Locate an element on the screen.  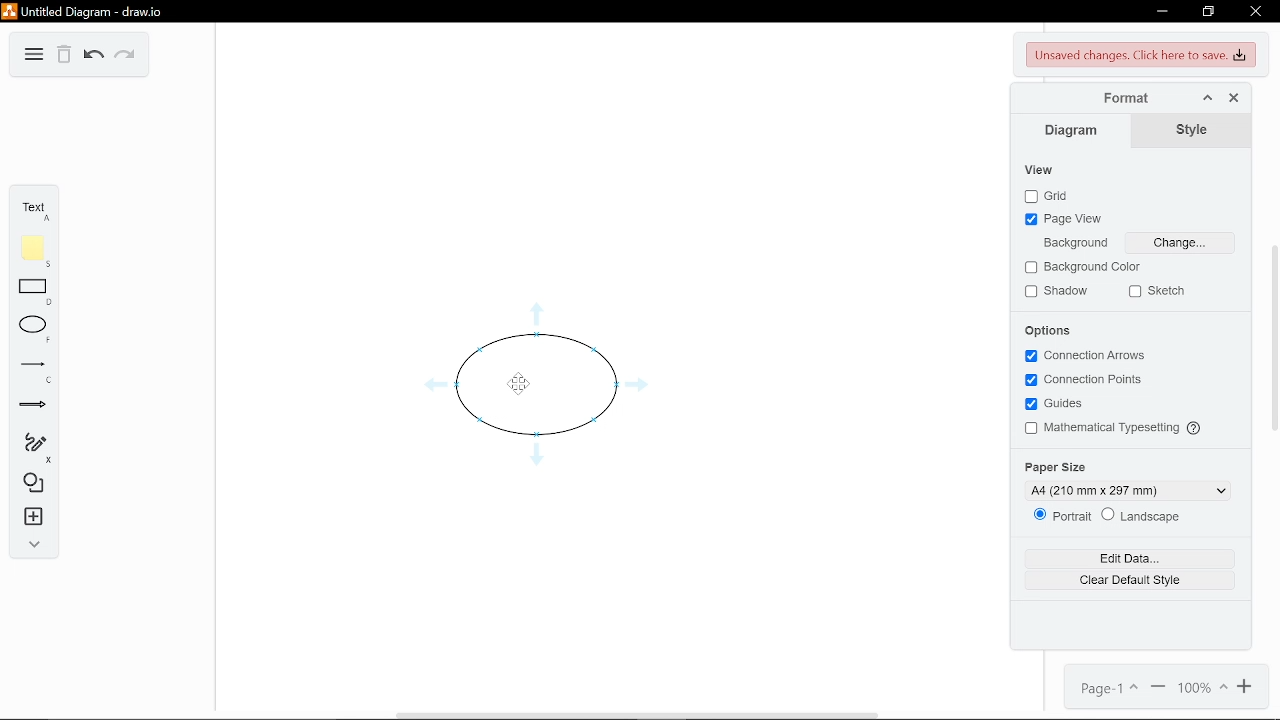
Current page is located at coordinates (1110, 689).